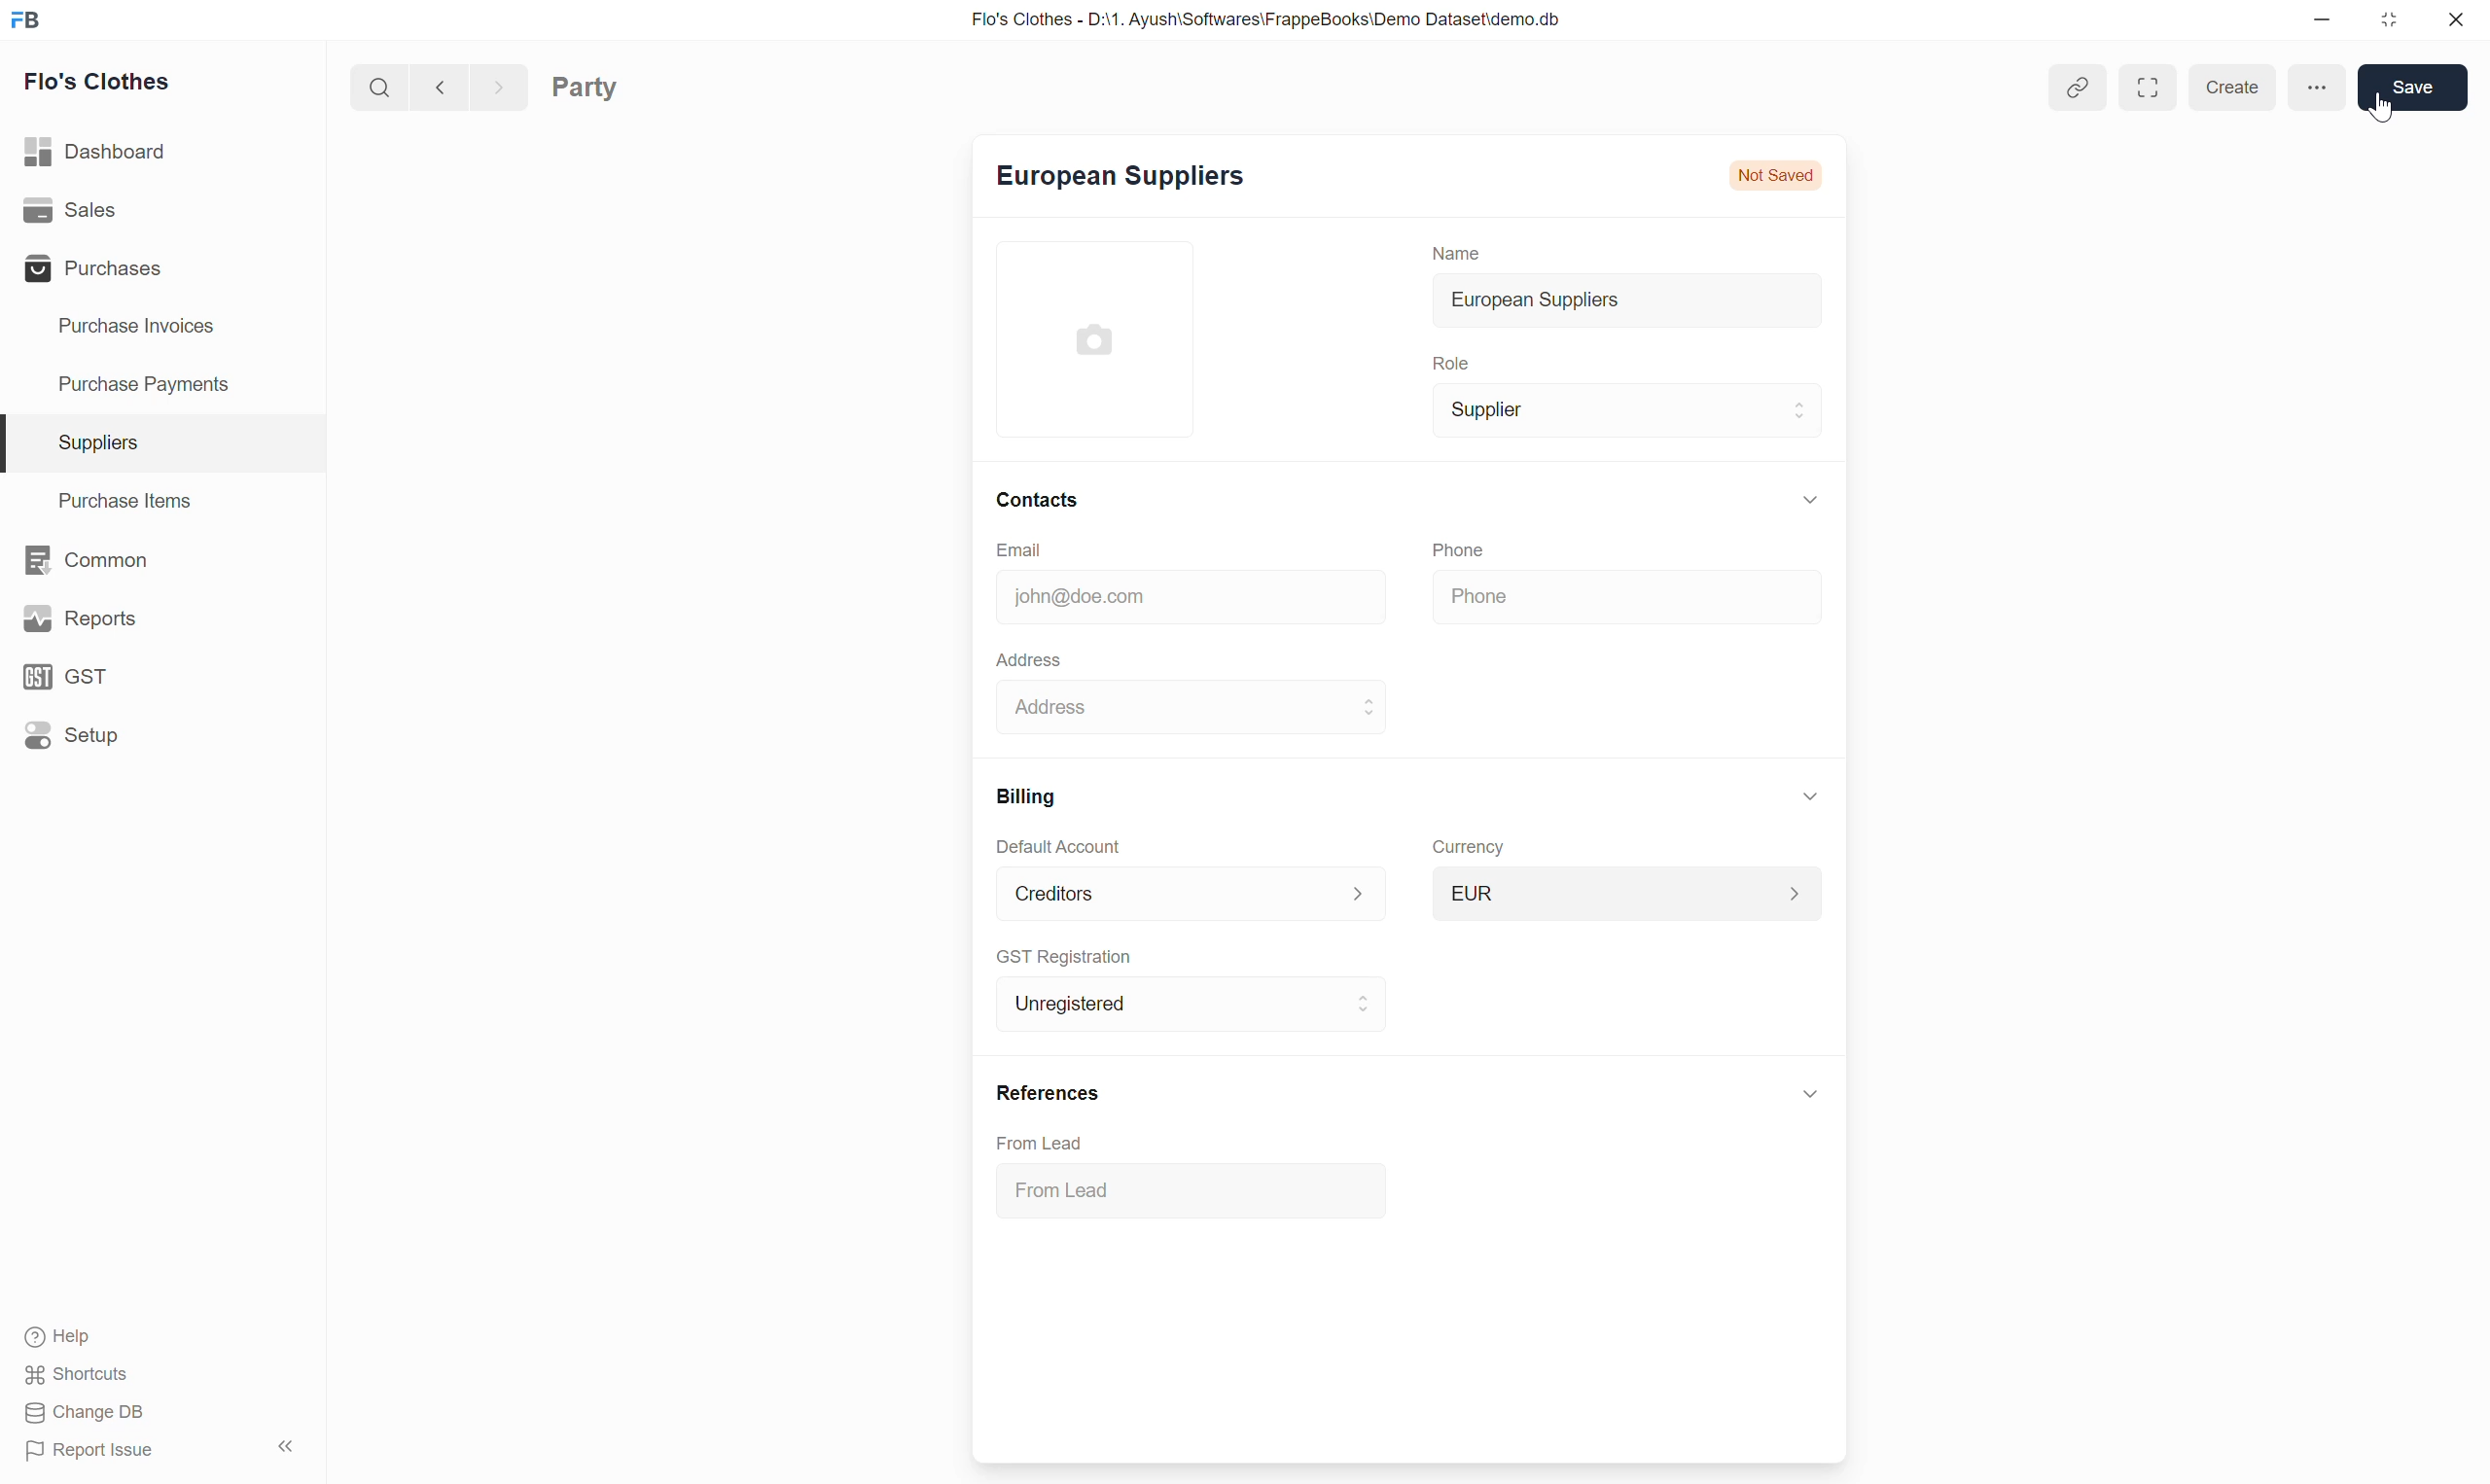 The height and width of the screenshot is (1484, 2490). Describe the element at coordinates (1017, 794) in the screenshot. I see `Billing` at that location.